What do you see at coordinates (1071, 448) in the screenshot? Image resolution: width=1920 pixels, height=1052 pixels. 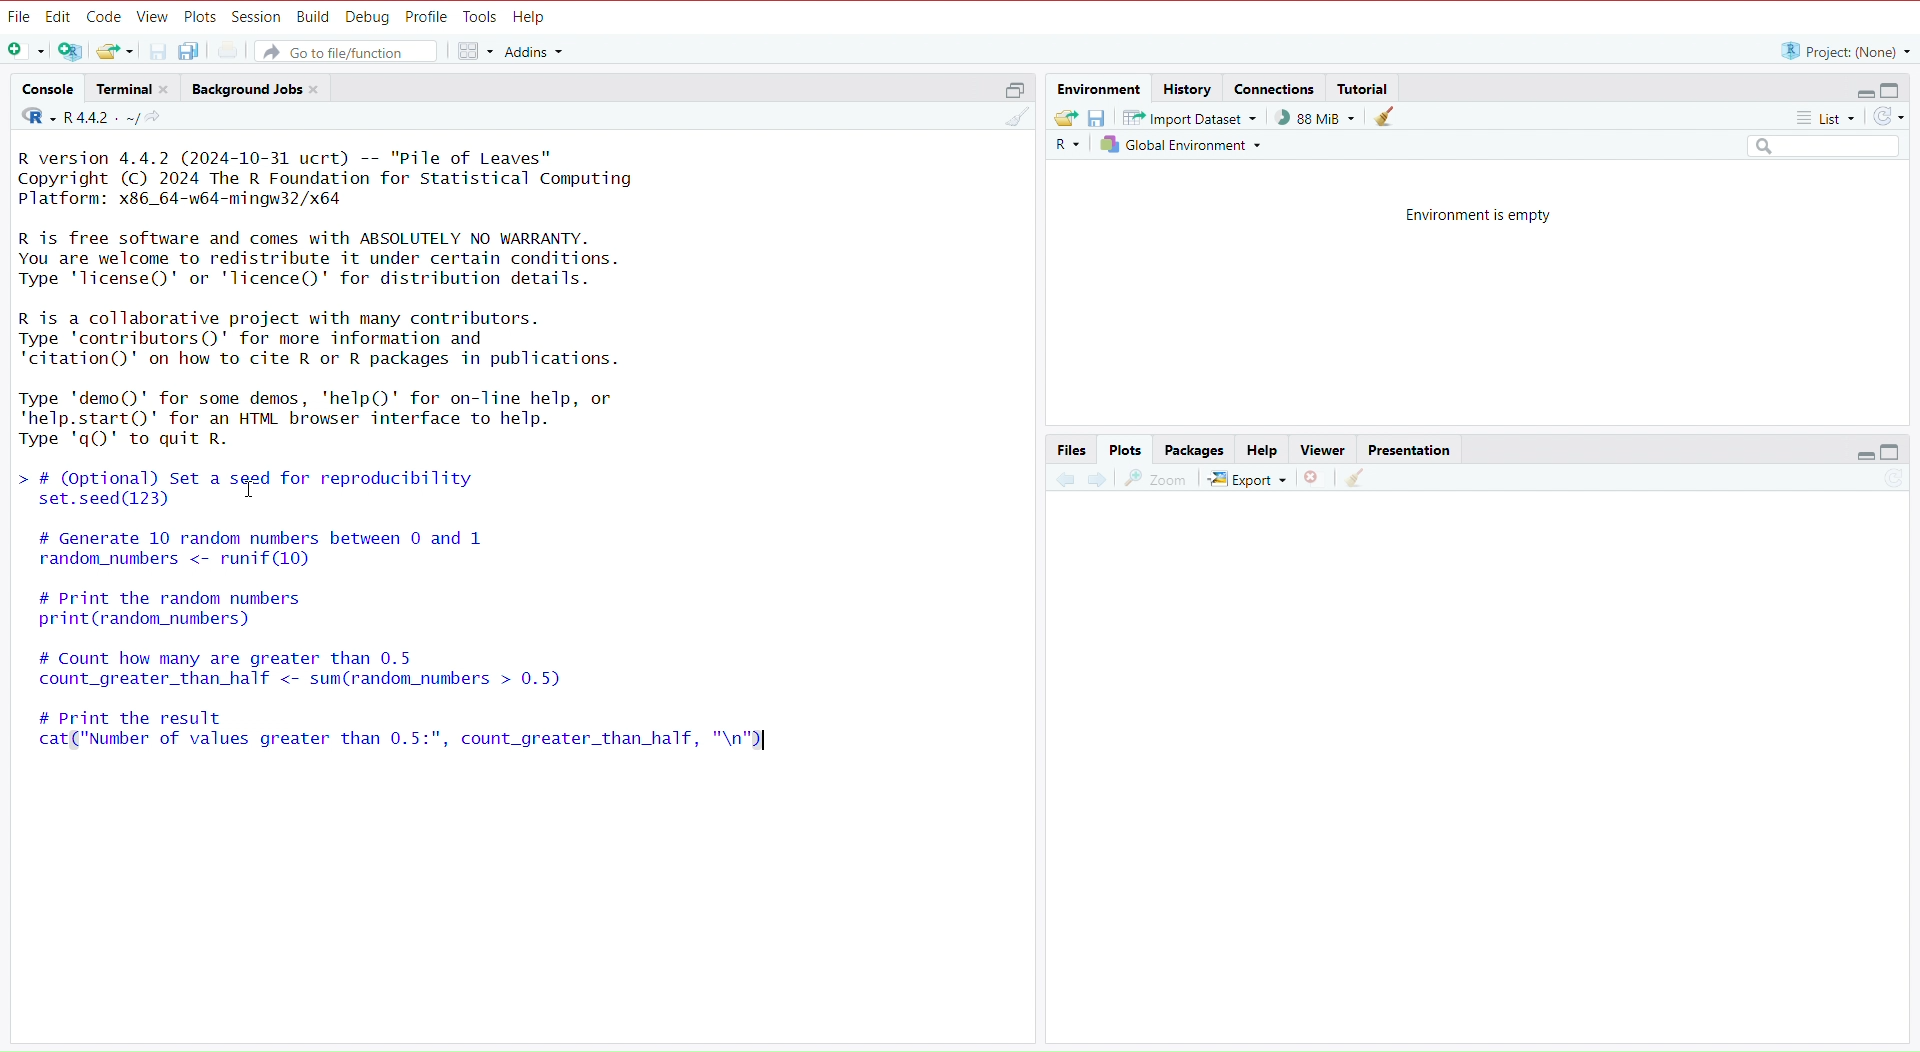 I see `Files` at bounding box center [1071, 448].